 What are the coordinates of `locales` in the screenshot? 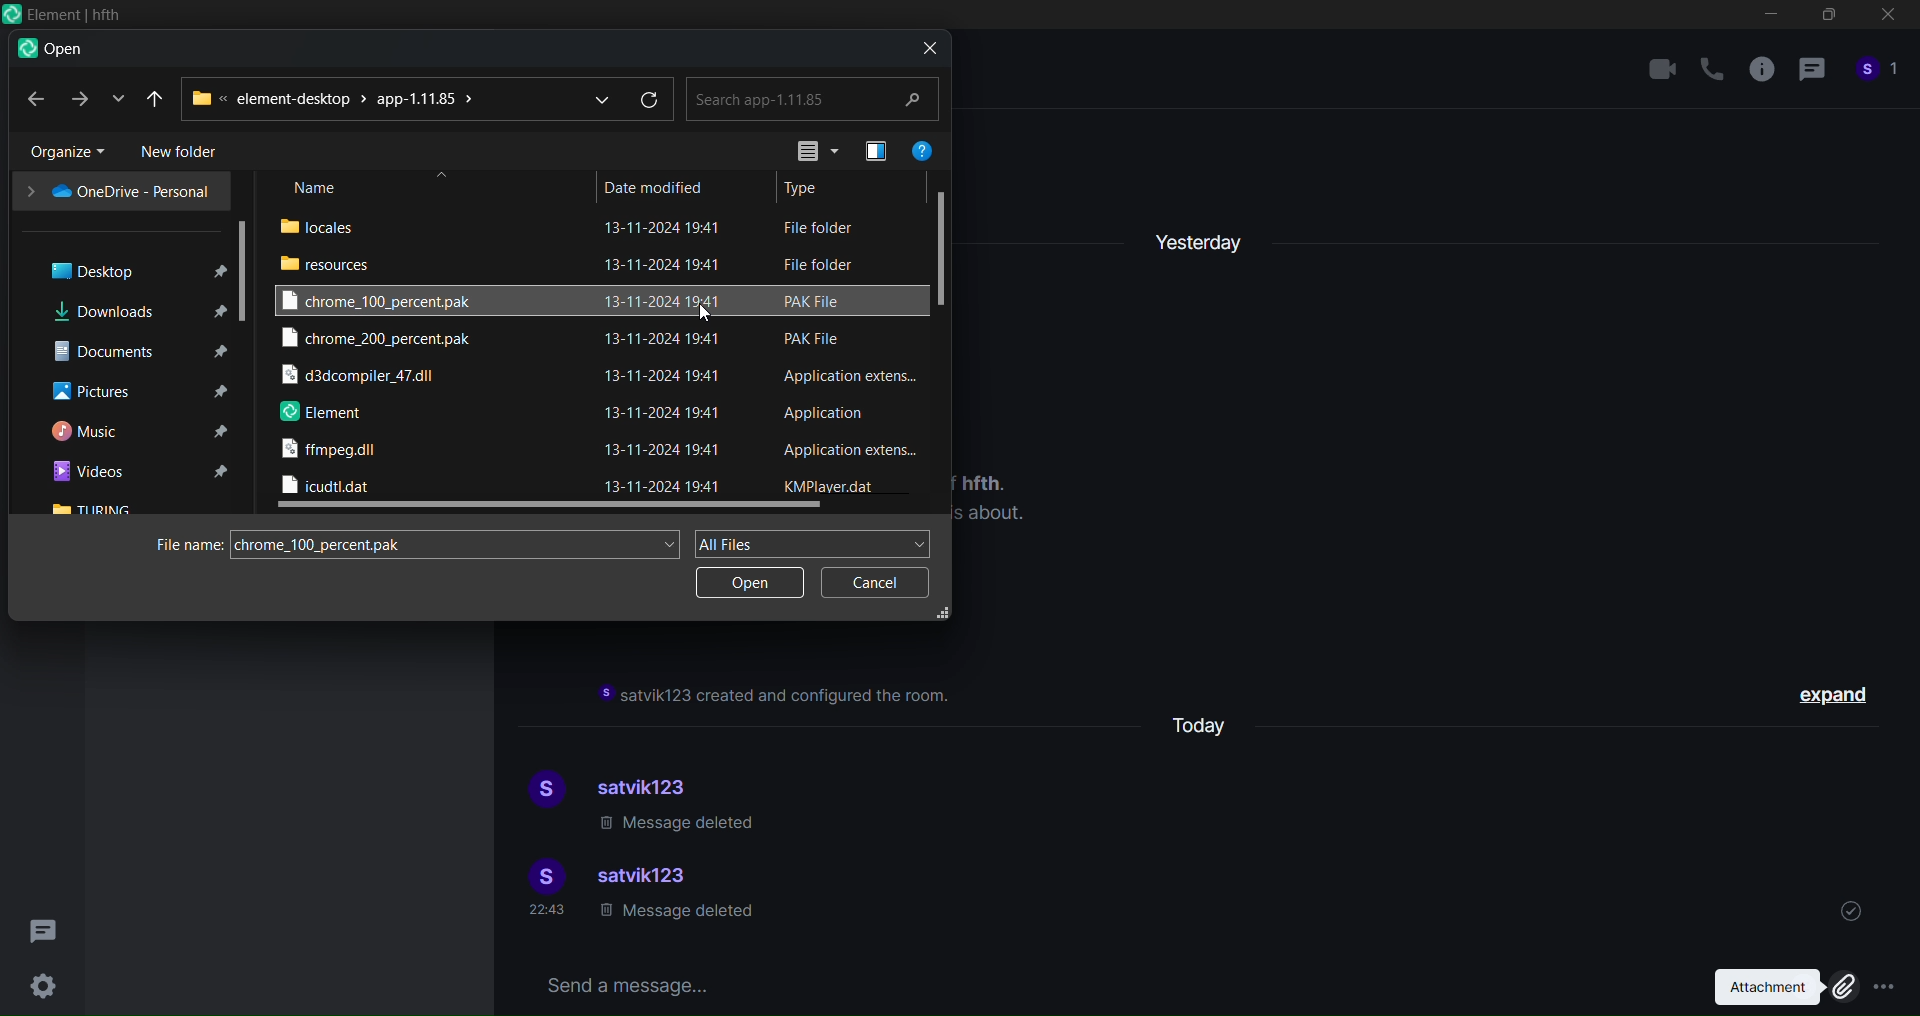 It's located at (326, 225).